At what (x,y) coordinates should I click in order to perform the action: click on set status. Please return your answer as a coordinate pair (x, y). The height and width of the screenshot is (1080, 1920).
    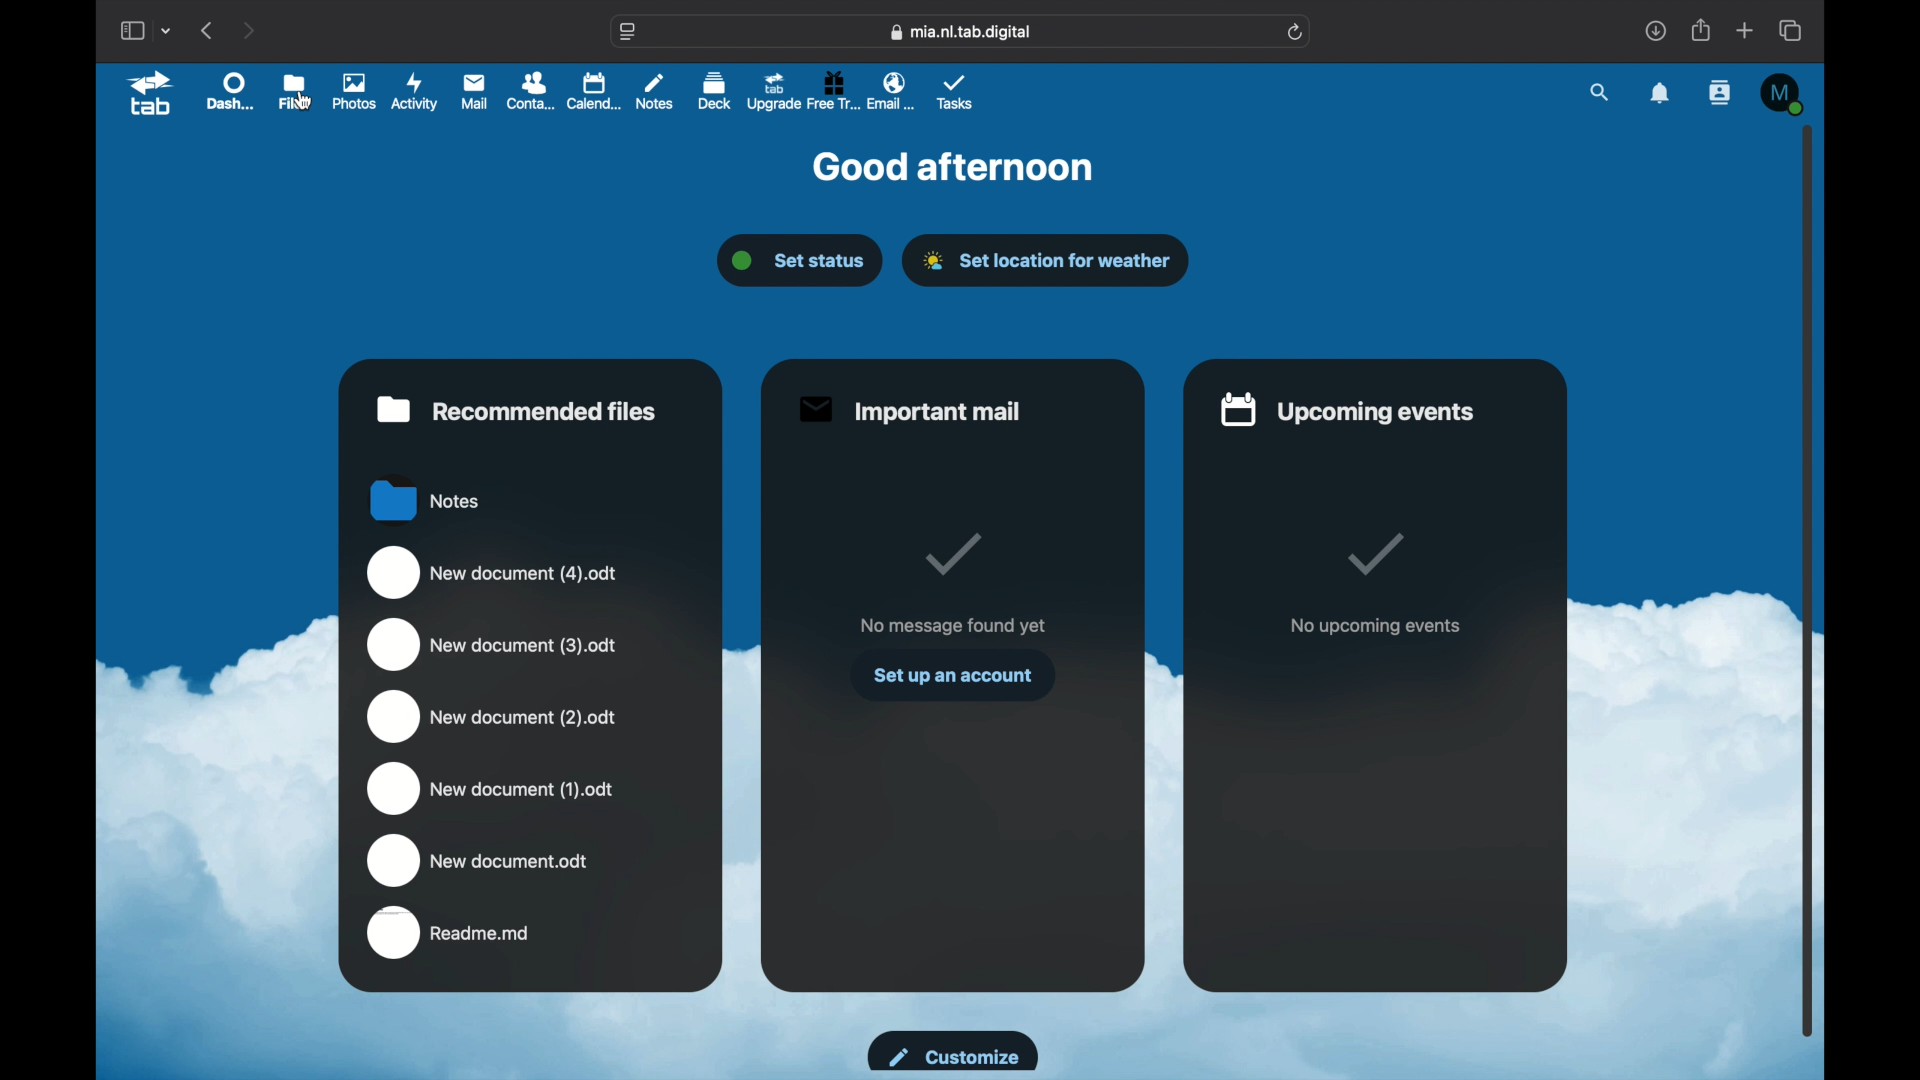
    Looking at the image, I should click on (796, 260).